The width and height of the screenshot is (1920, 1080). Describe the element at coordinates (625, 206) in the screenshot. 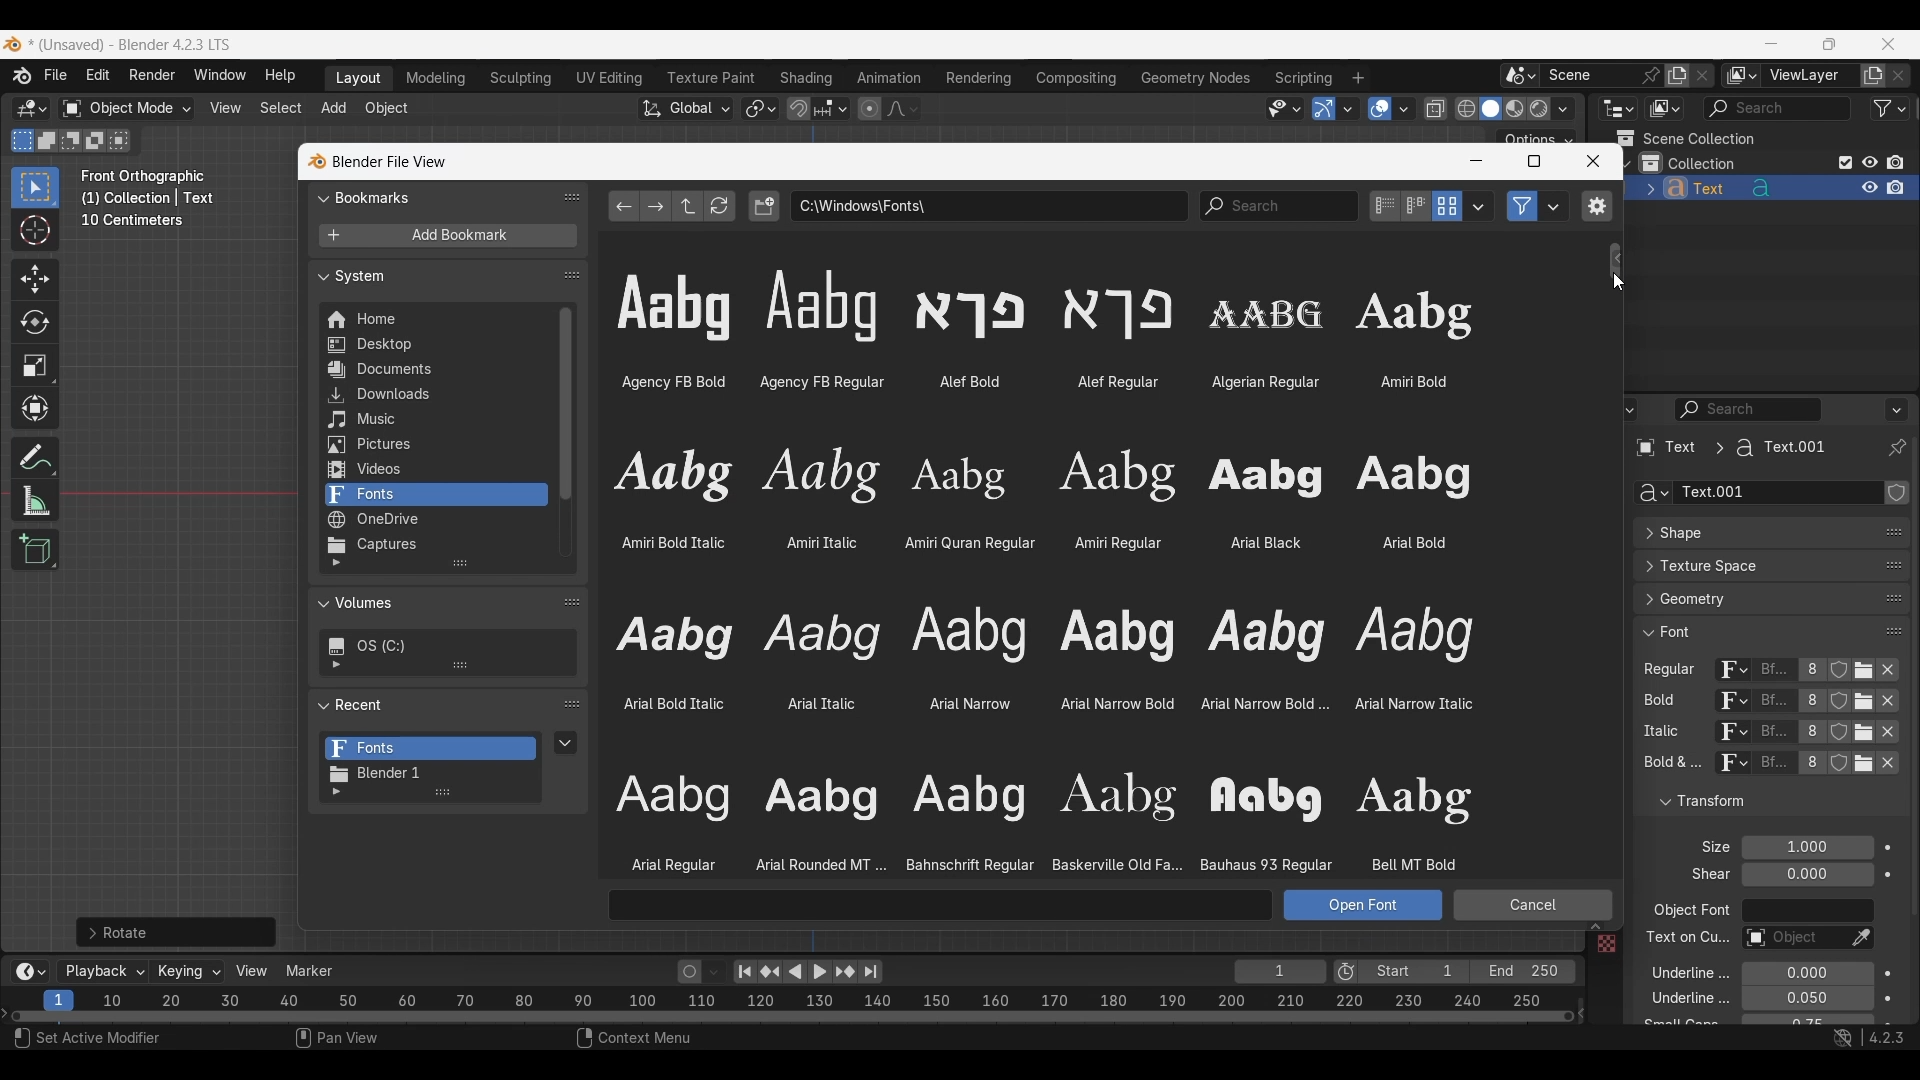

I see `Previous folder` at that location.